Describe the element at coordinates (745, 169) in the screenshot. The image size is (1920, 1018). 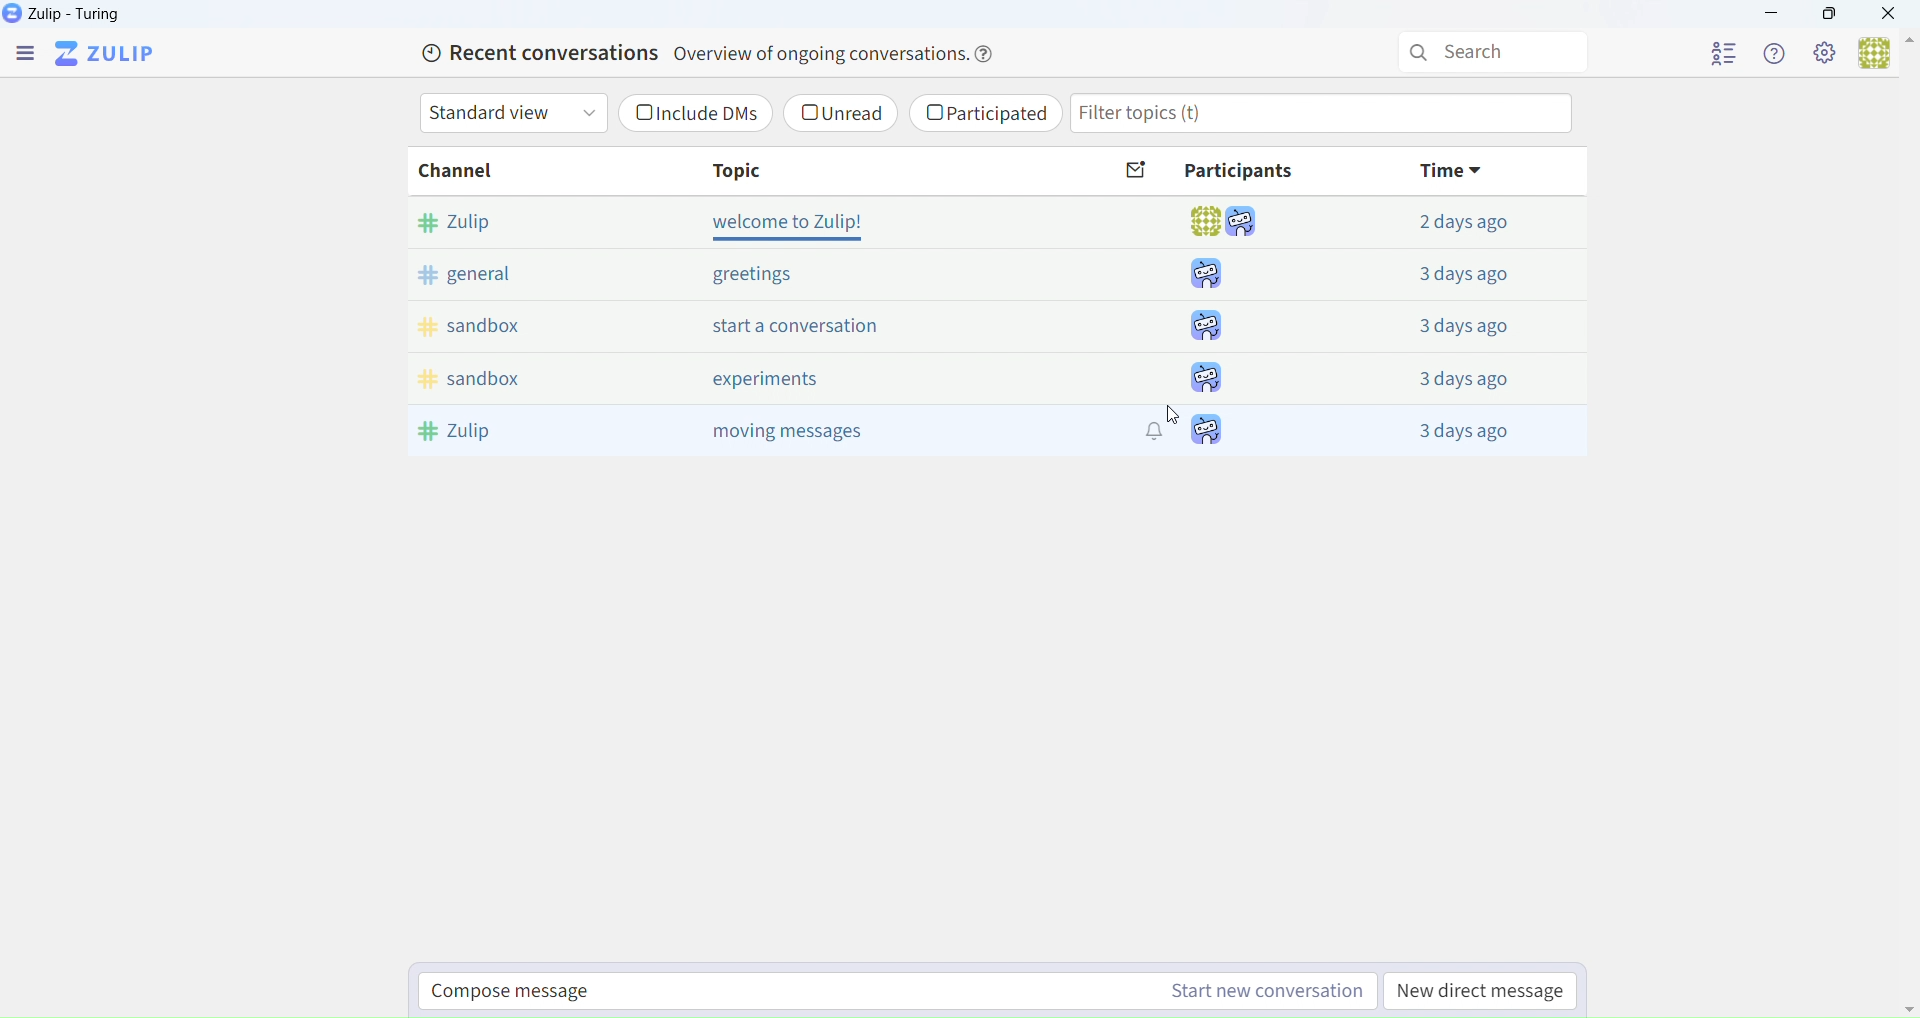
I see `Topic` at that location.